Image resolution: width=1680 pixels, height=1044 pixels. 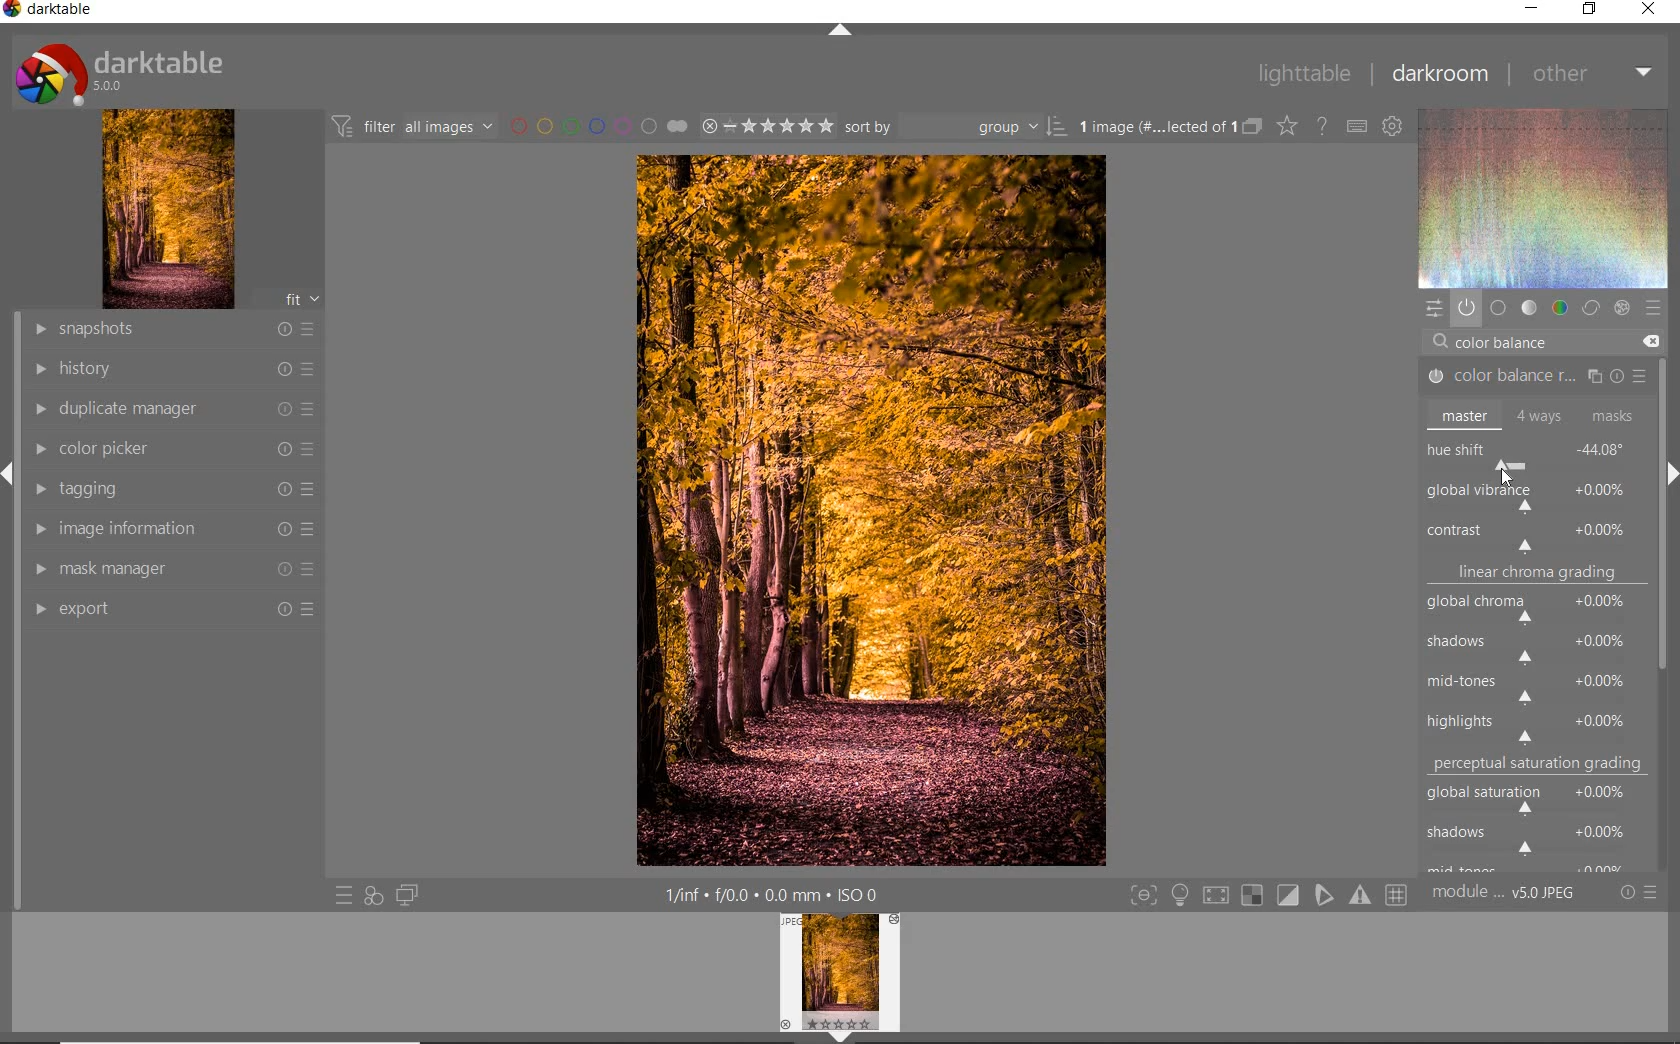 I want to click on display a second darkroom image window, so click(x=403, y=895).